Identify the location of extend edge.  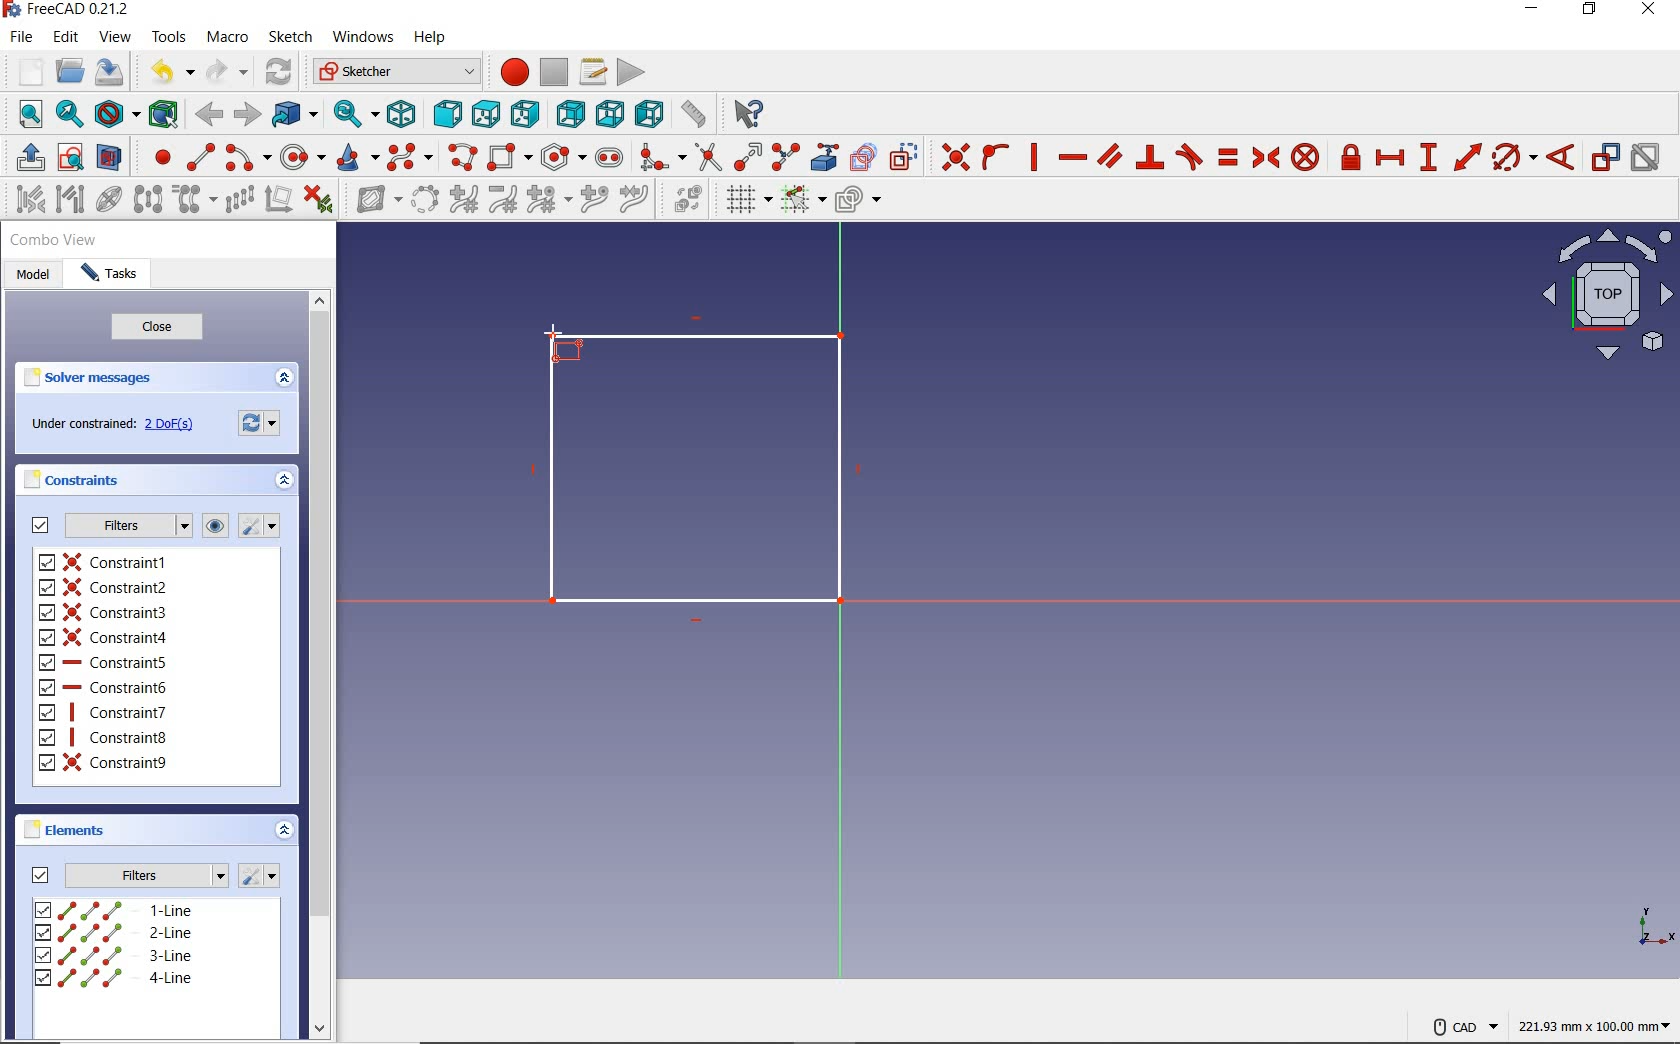
(749, 157).